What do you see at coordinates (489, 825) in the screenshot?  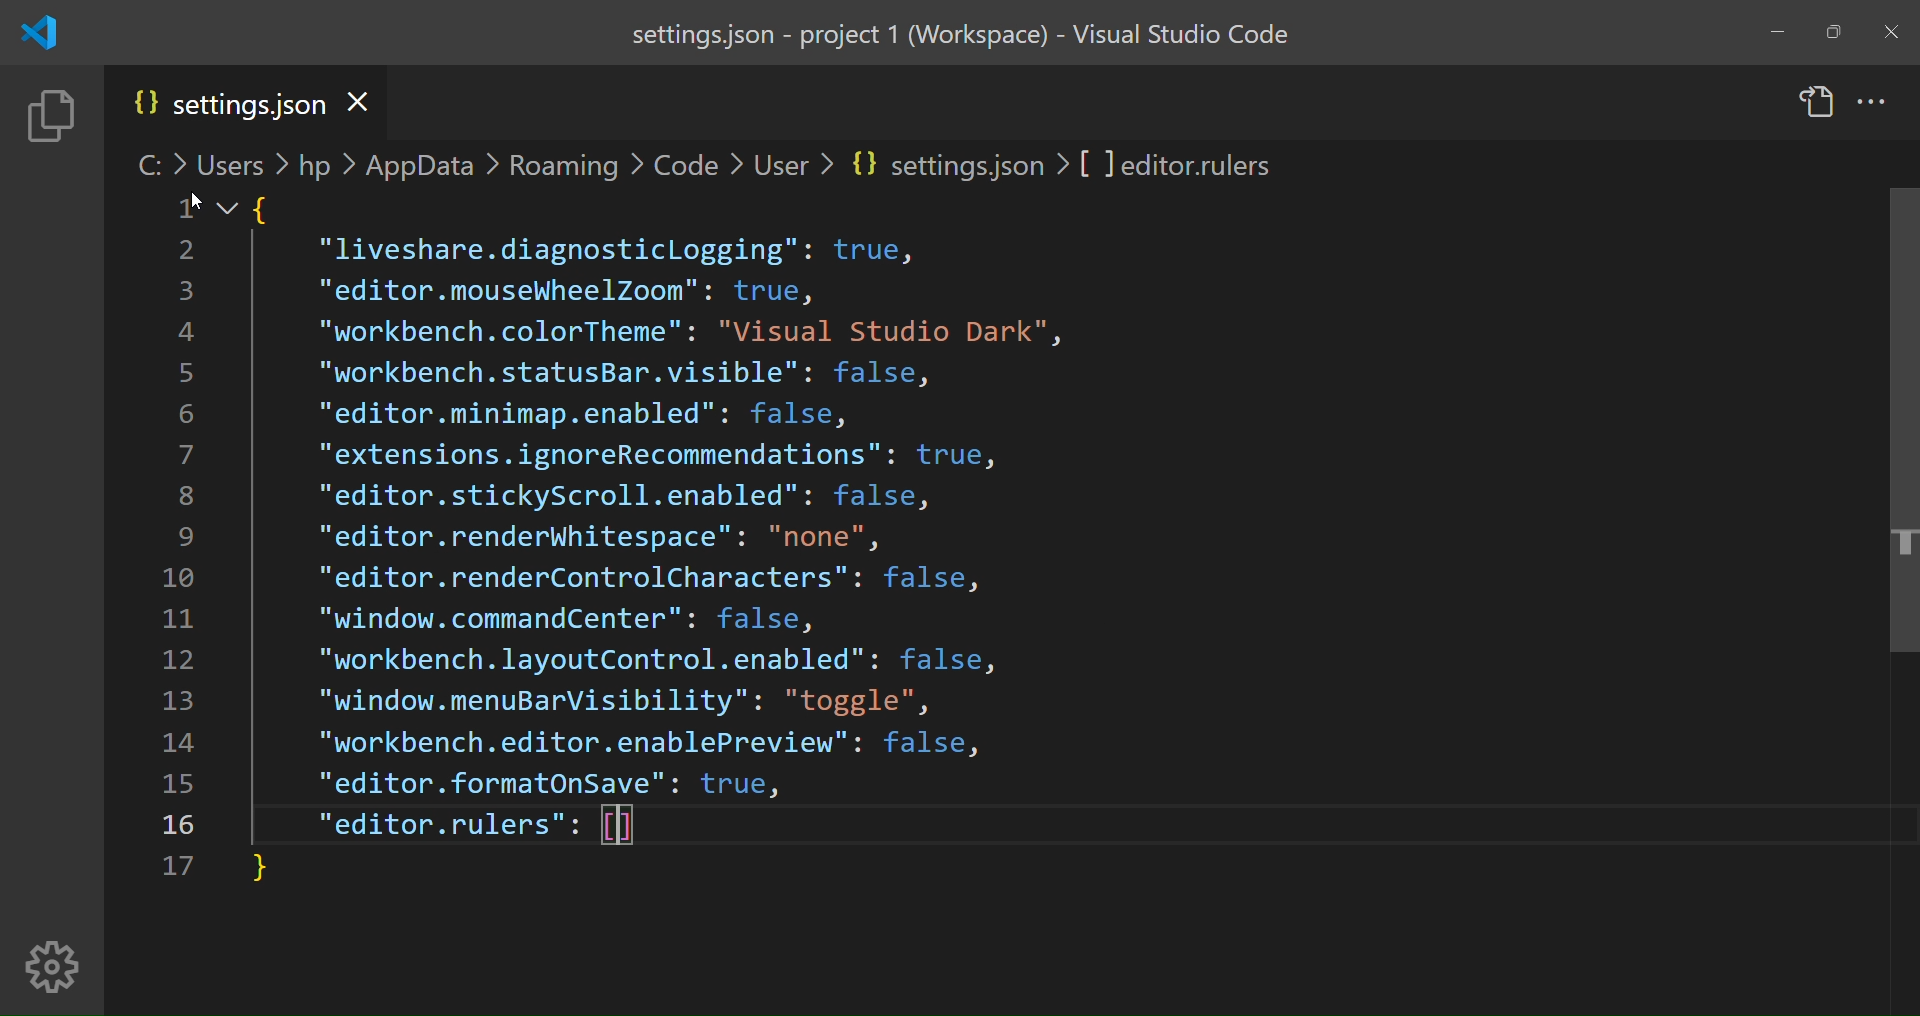 I see `editor rulers option` at bounding box center [489, 825].